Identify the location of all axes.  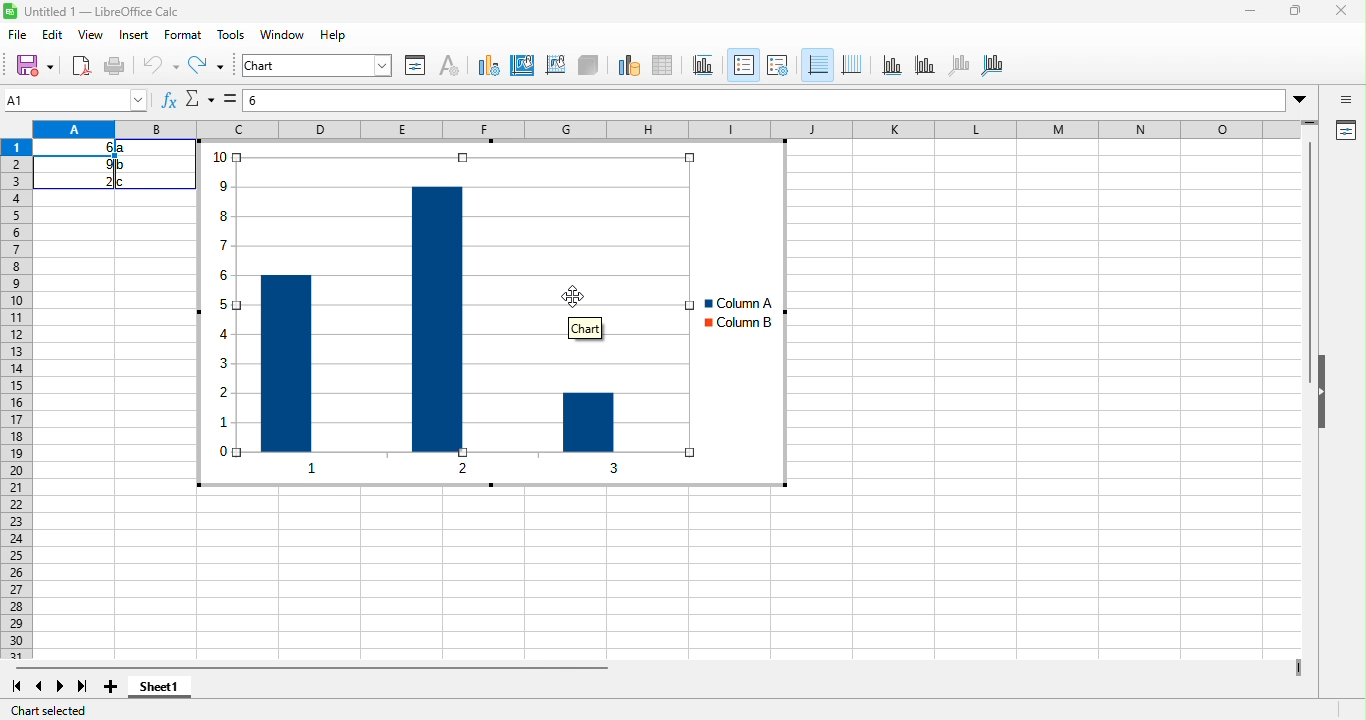
(995, 65).